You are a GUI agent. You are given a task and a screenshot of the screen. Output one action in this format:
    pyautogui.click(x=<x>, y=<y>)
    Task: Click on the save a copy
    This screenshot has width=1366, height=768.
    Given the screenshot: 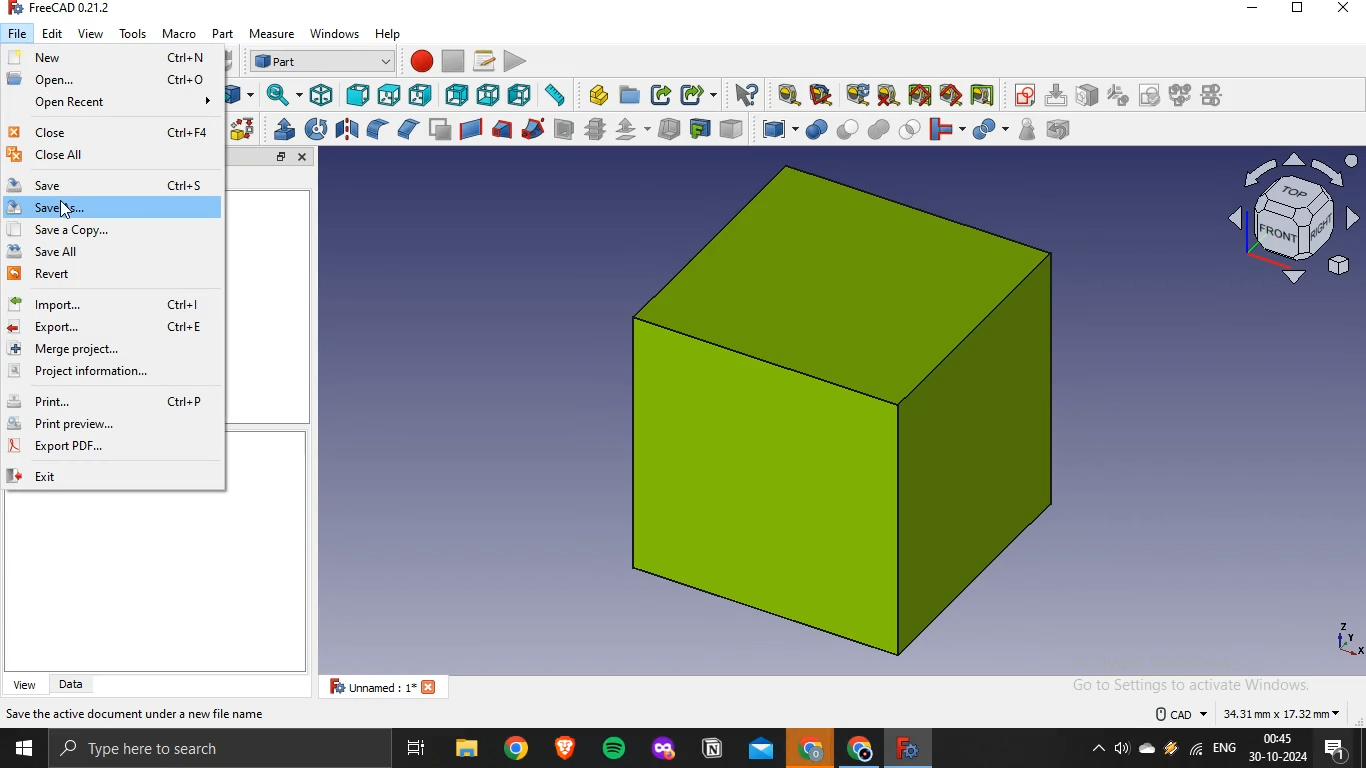 What is the action you would take?
    pyautogui.click(x=105, y=229)
    